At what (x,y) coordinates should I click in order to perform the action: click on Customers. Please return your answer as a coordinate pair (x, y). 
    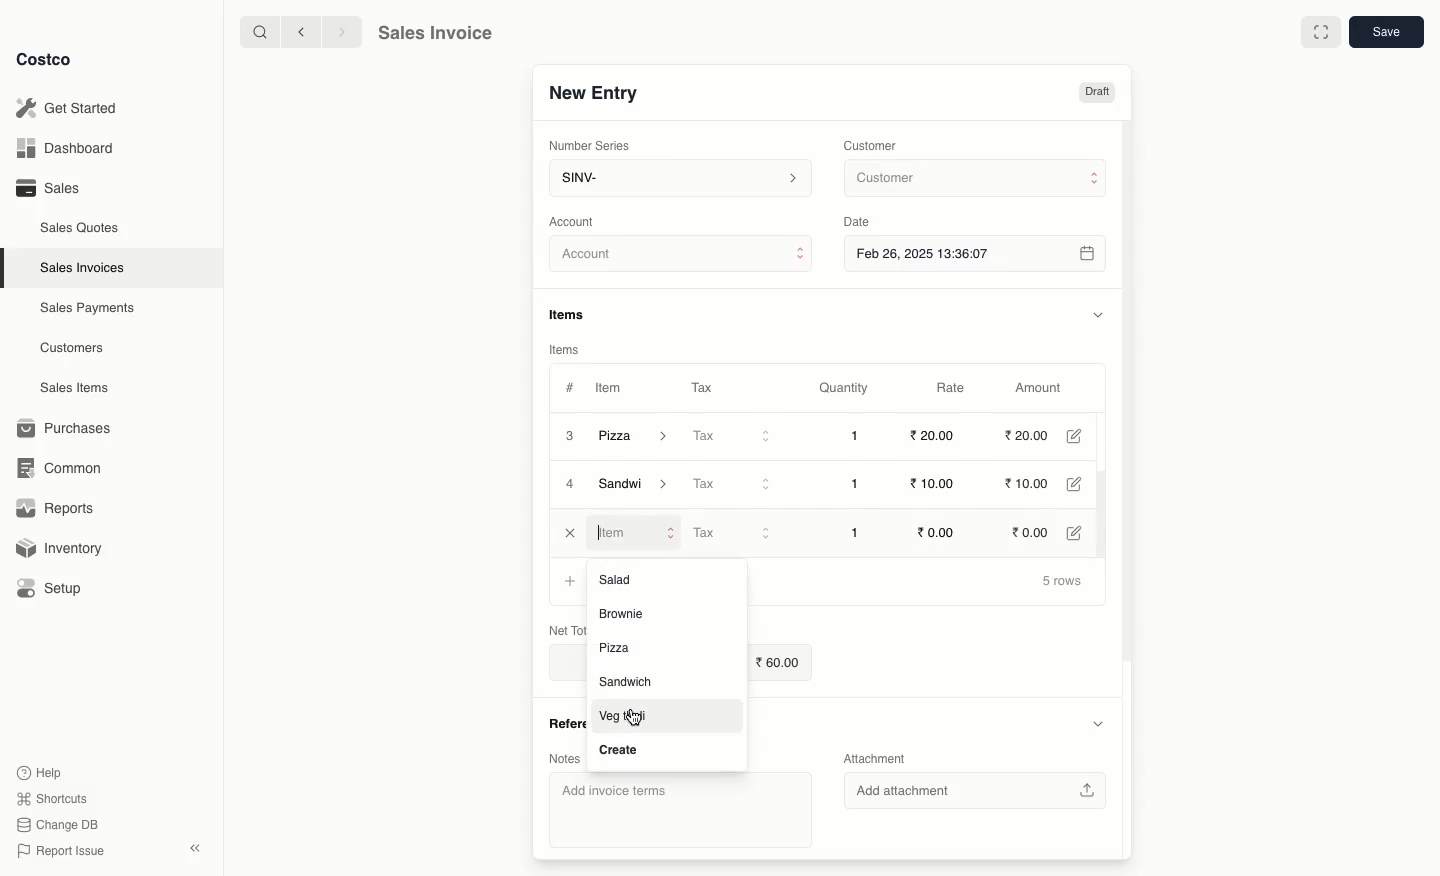
    Looking at the image, I should click on (72, 347).